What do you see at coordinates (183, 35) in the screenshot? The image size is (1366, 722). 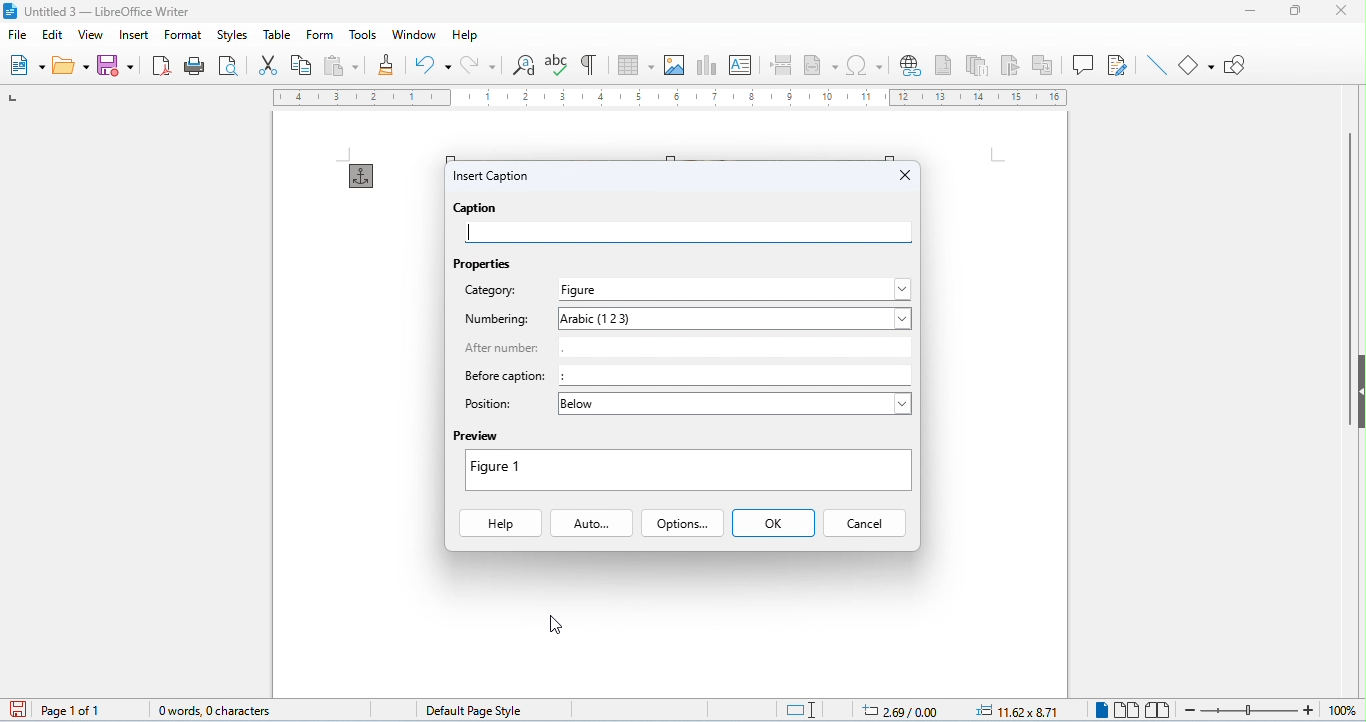 I see `format` at bounding box center [183, 35].